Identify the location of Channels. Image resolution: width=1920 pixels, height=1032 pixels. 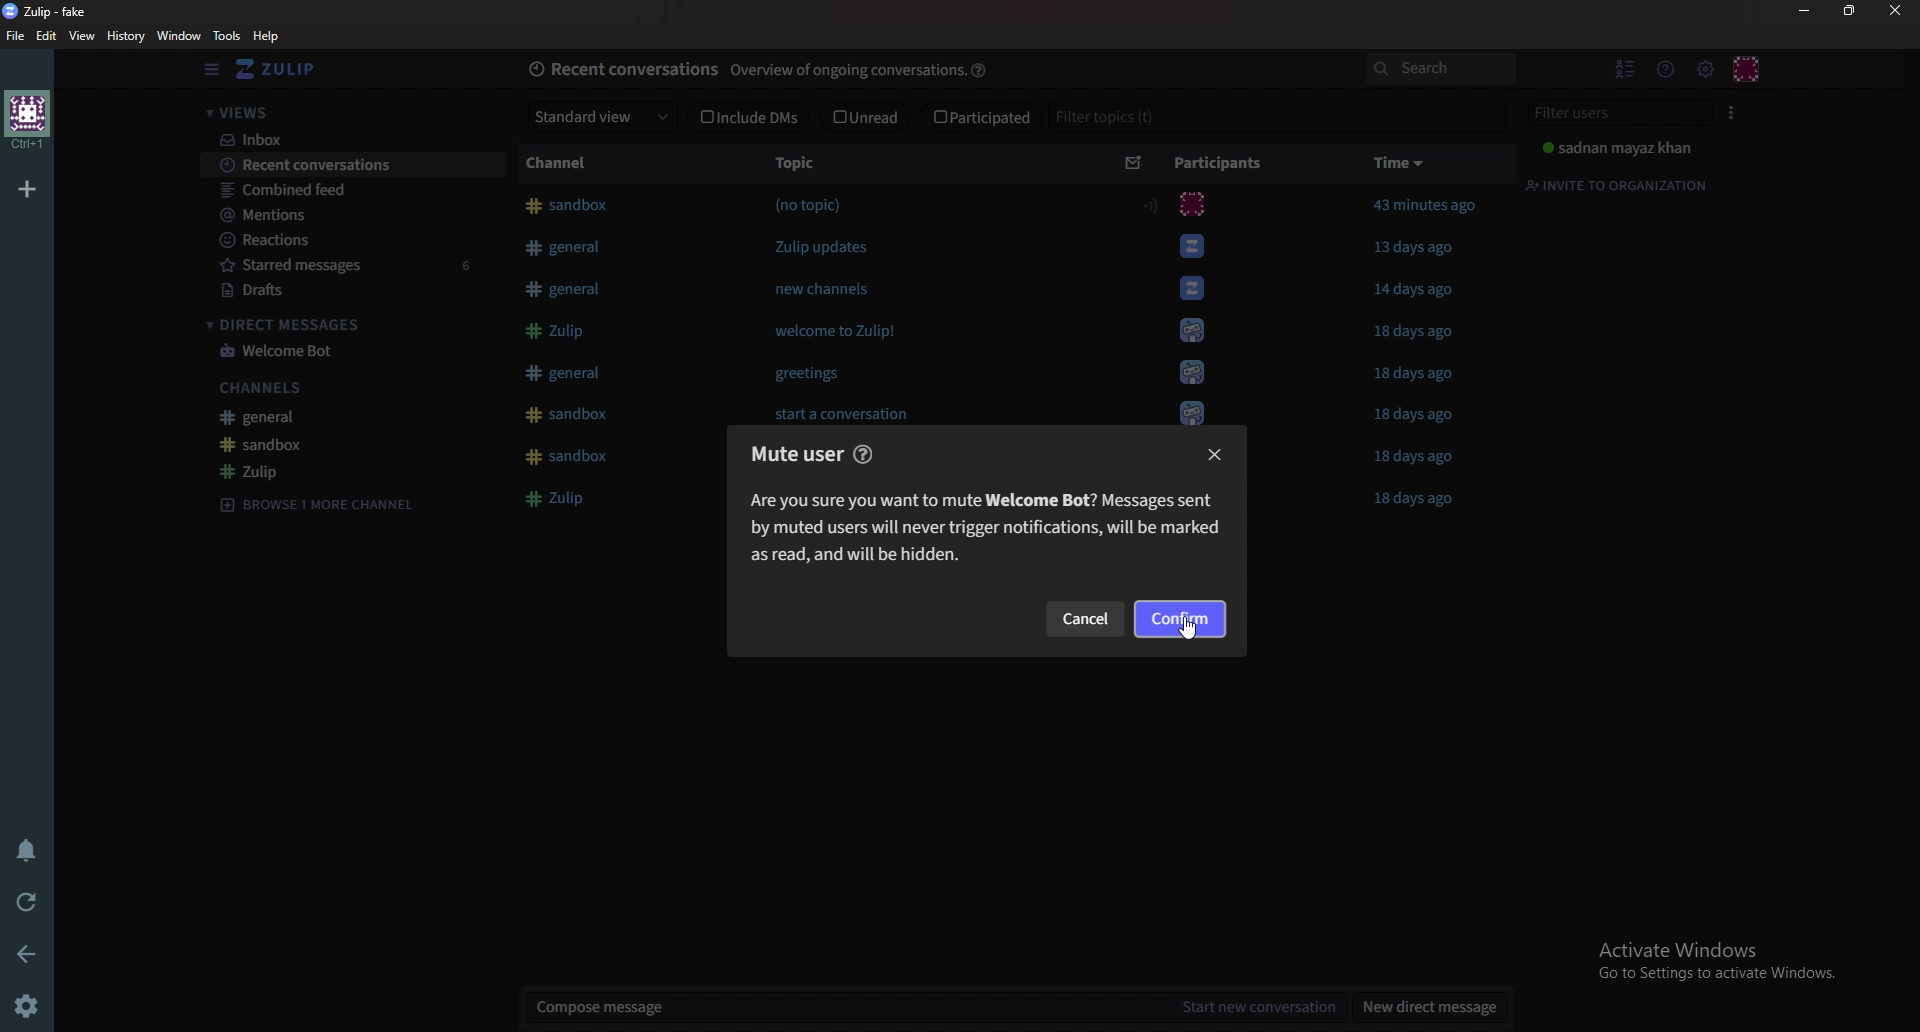
(355, 386).